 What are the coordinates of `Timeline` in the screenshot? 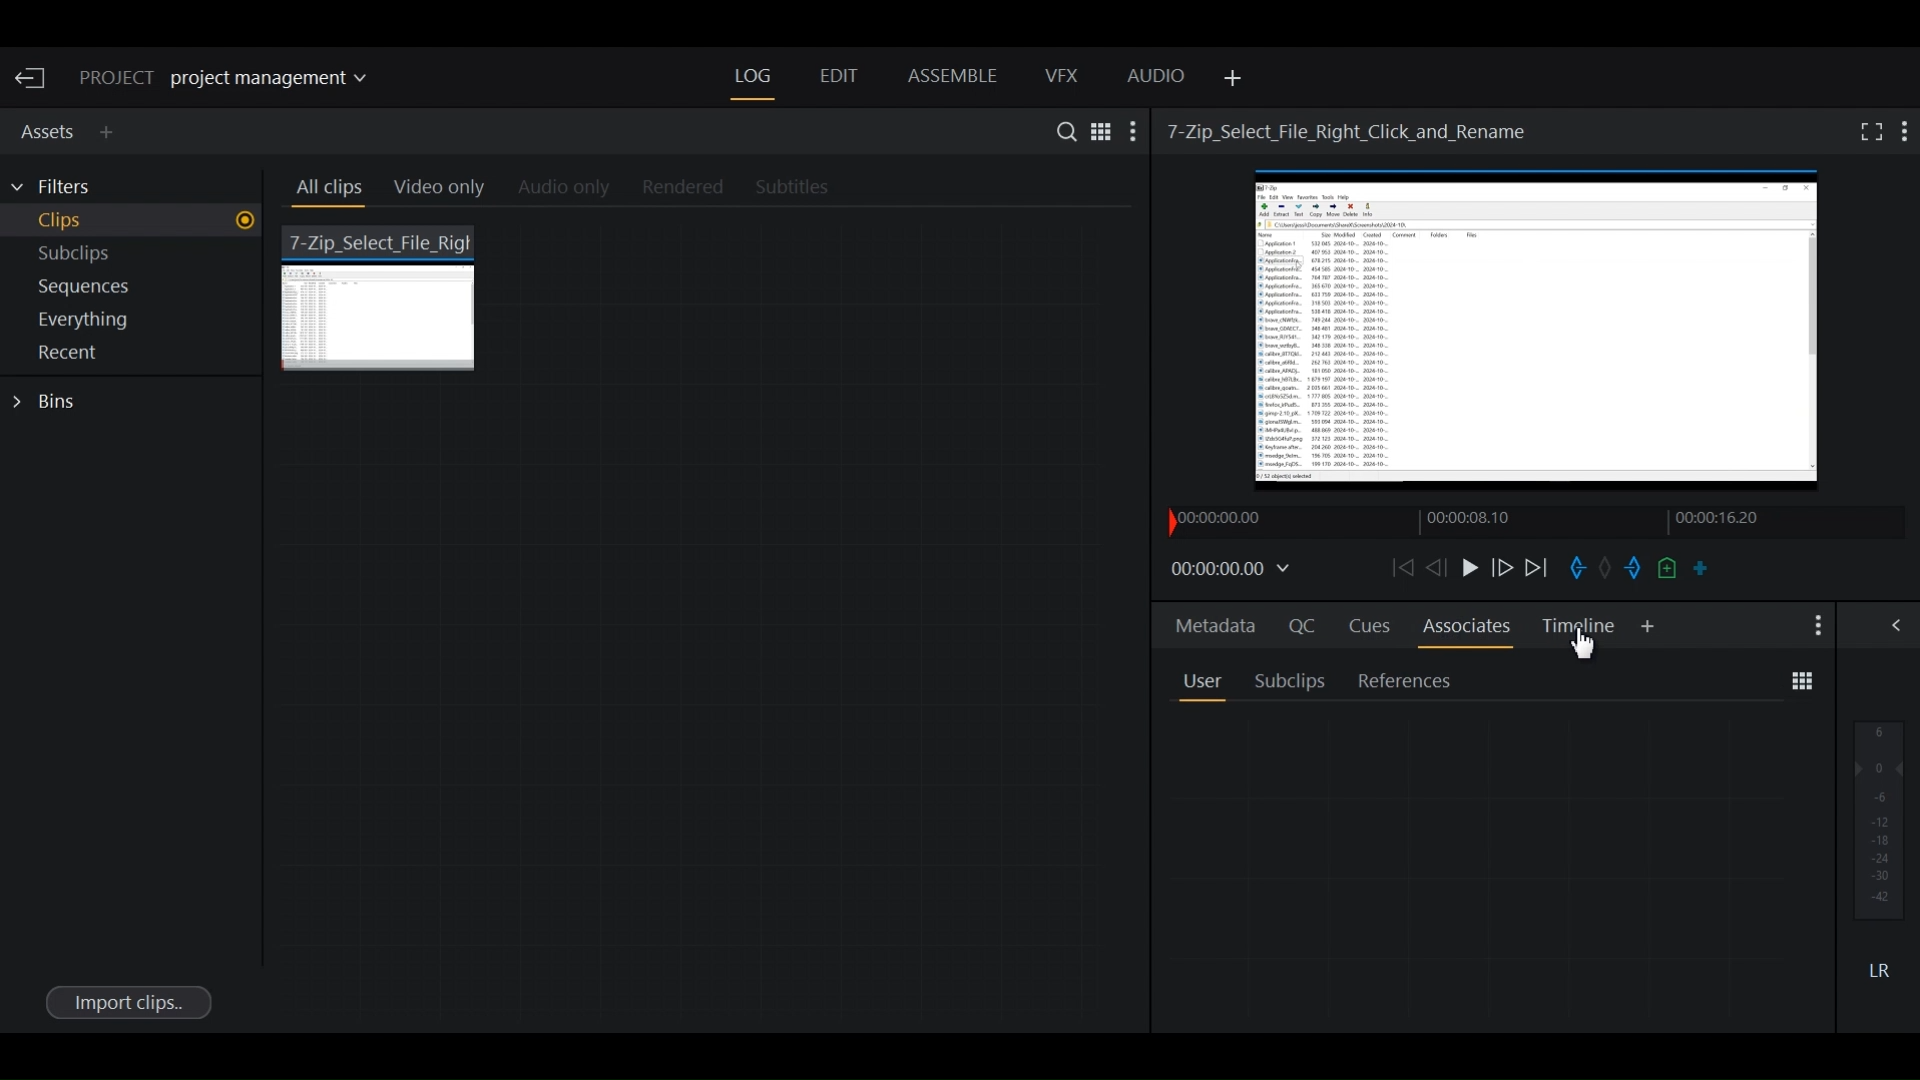 It's located at (1579, 626).